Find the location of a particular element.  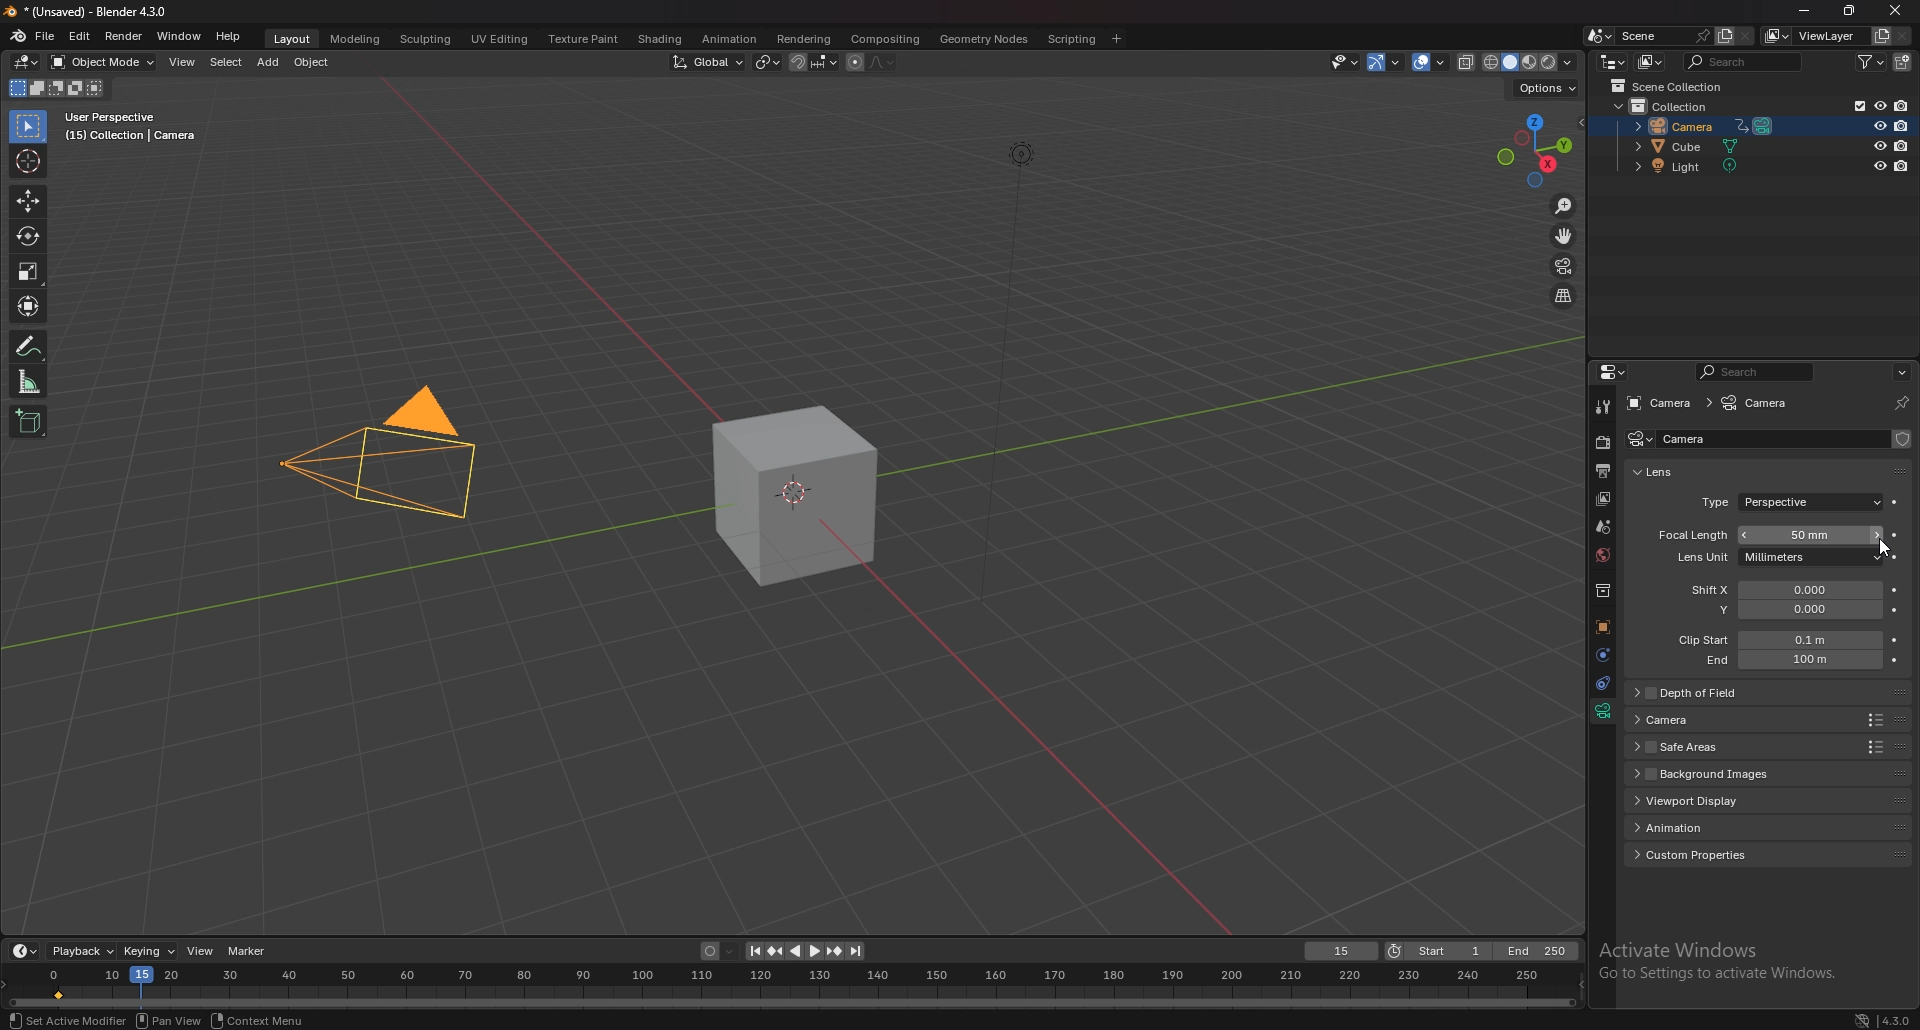

disable in renders is located at coordinates (1900, 126).